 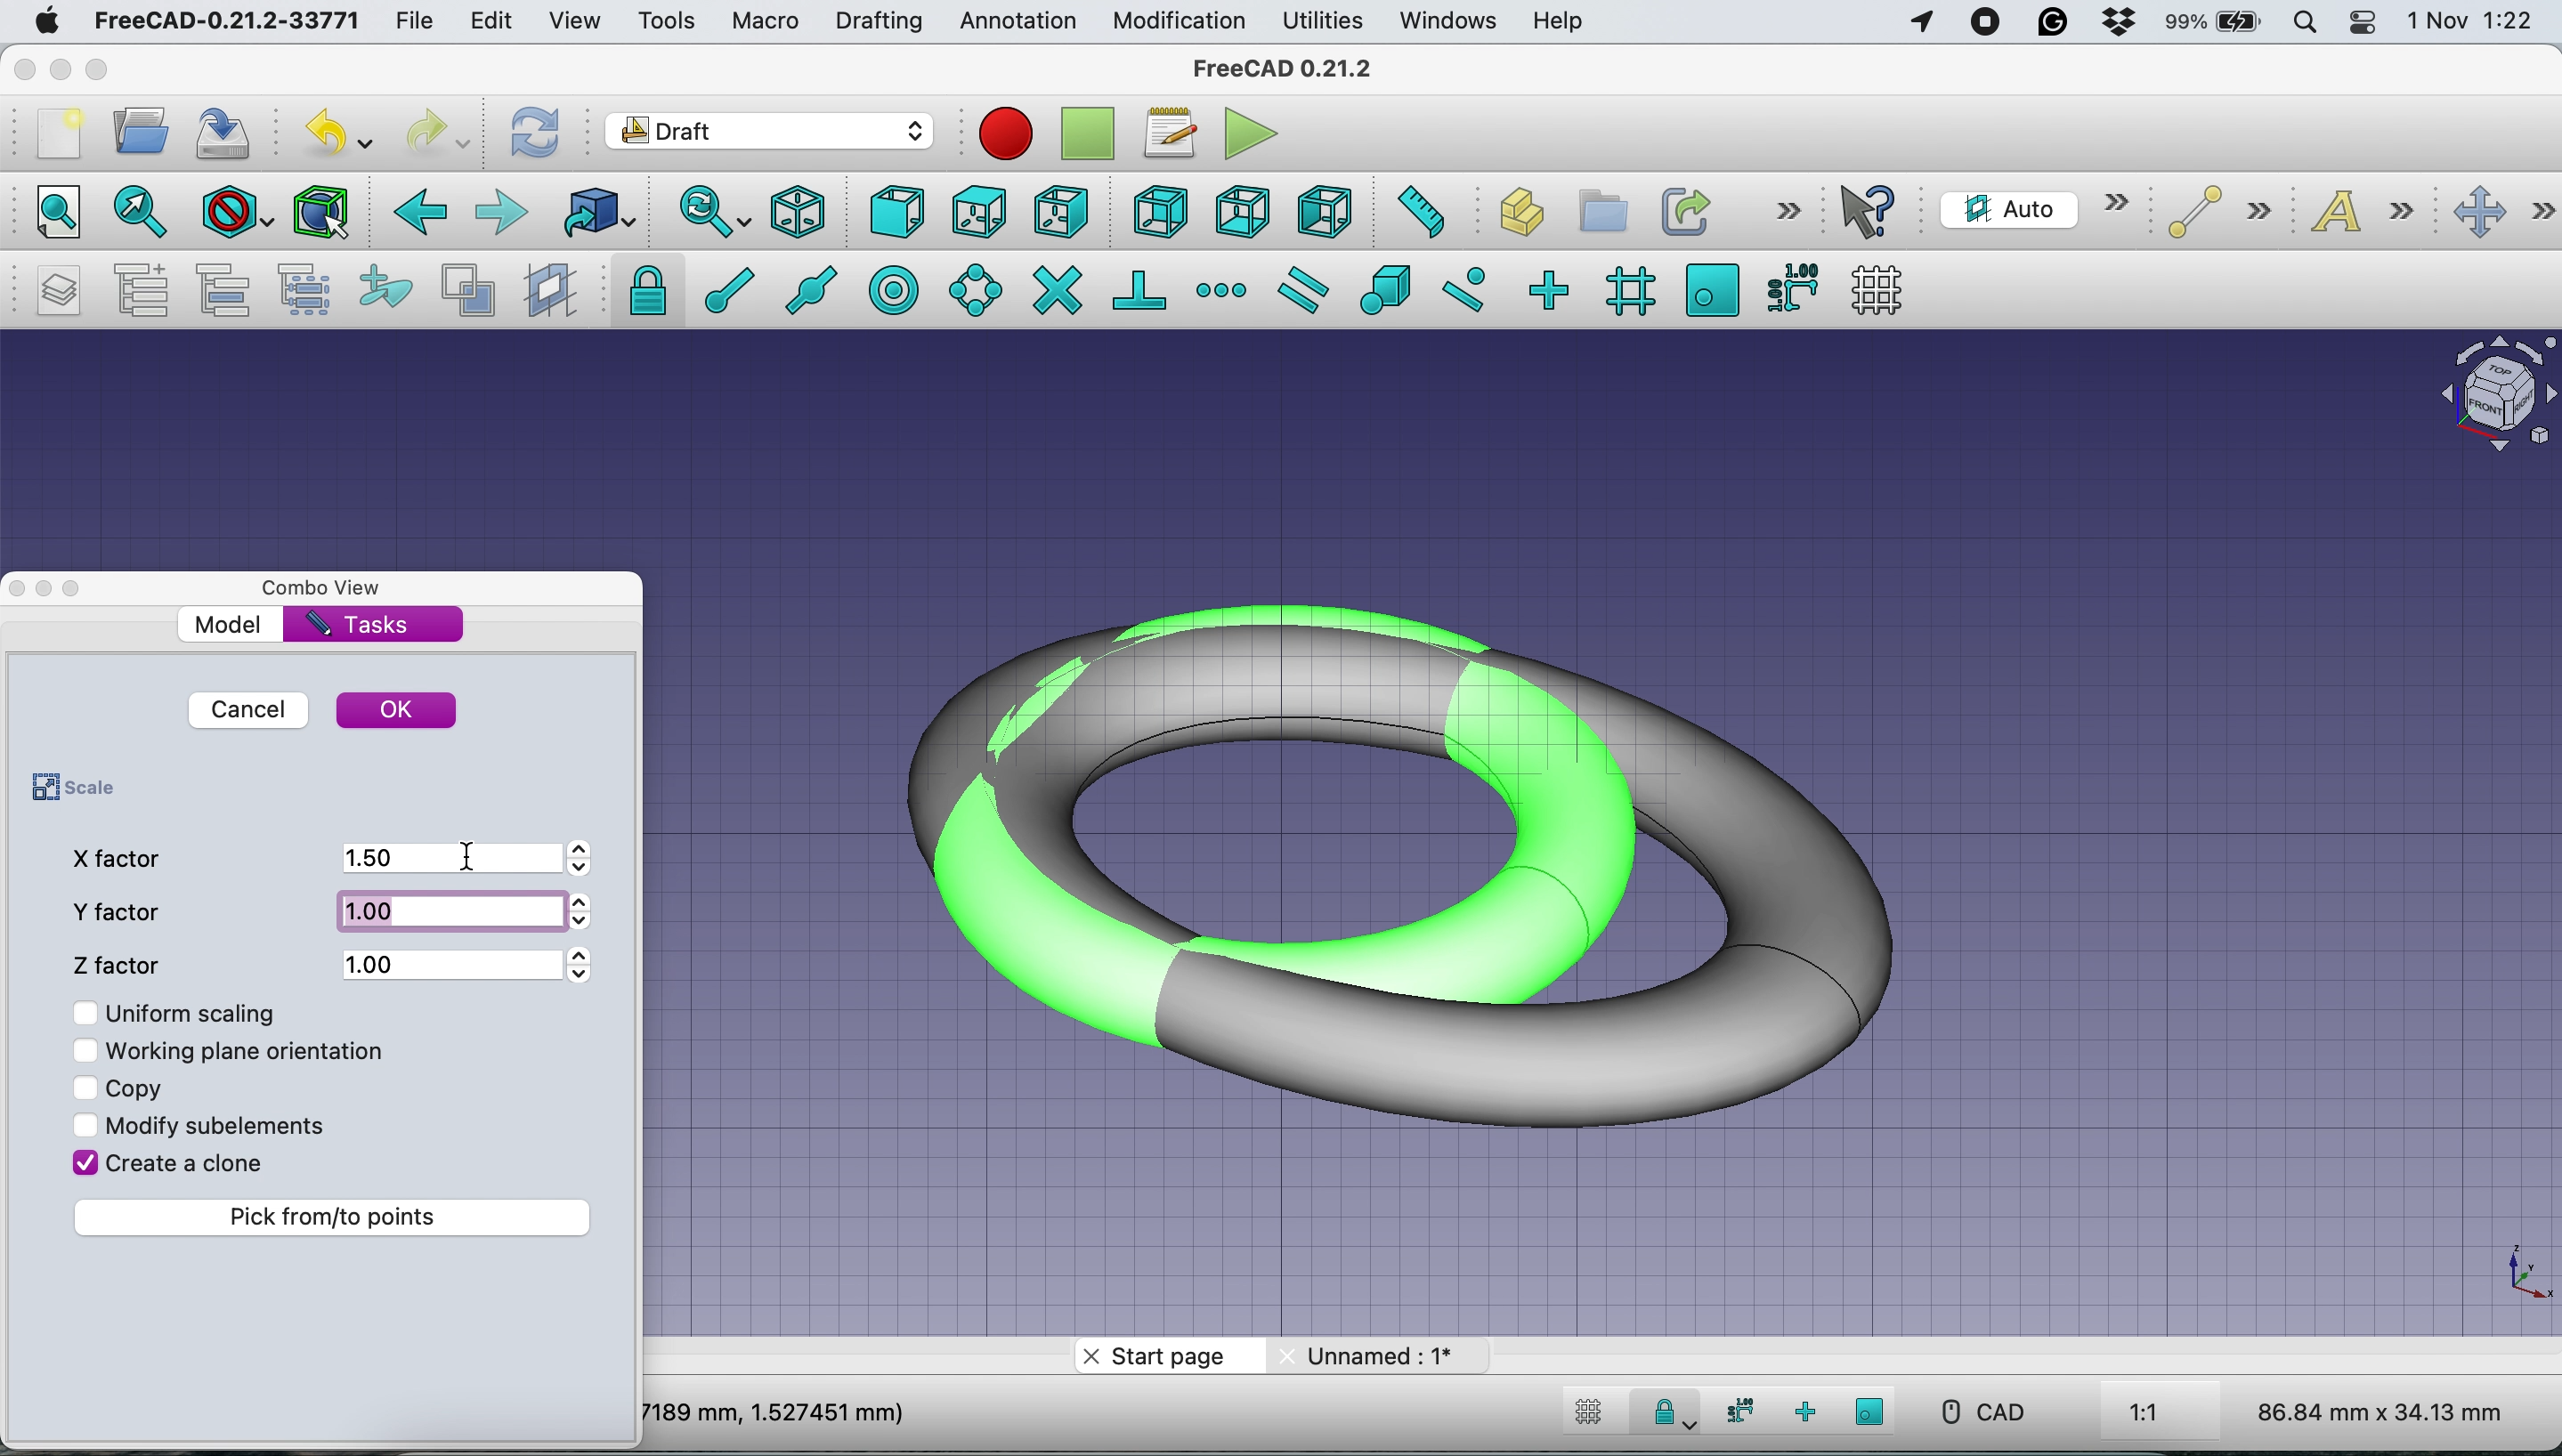 I want to click on 1.00, so click(x=446, y=911).